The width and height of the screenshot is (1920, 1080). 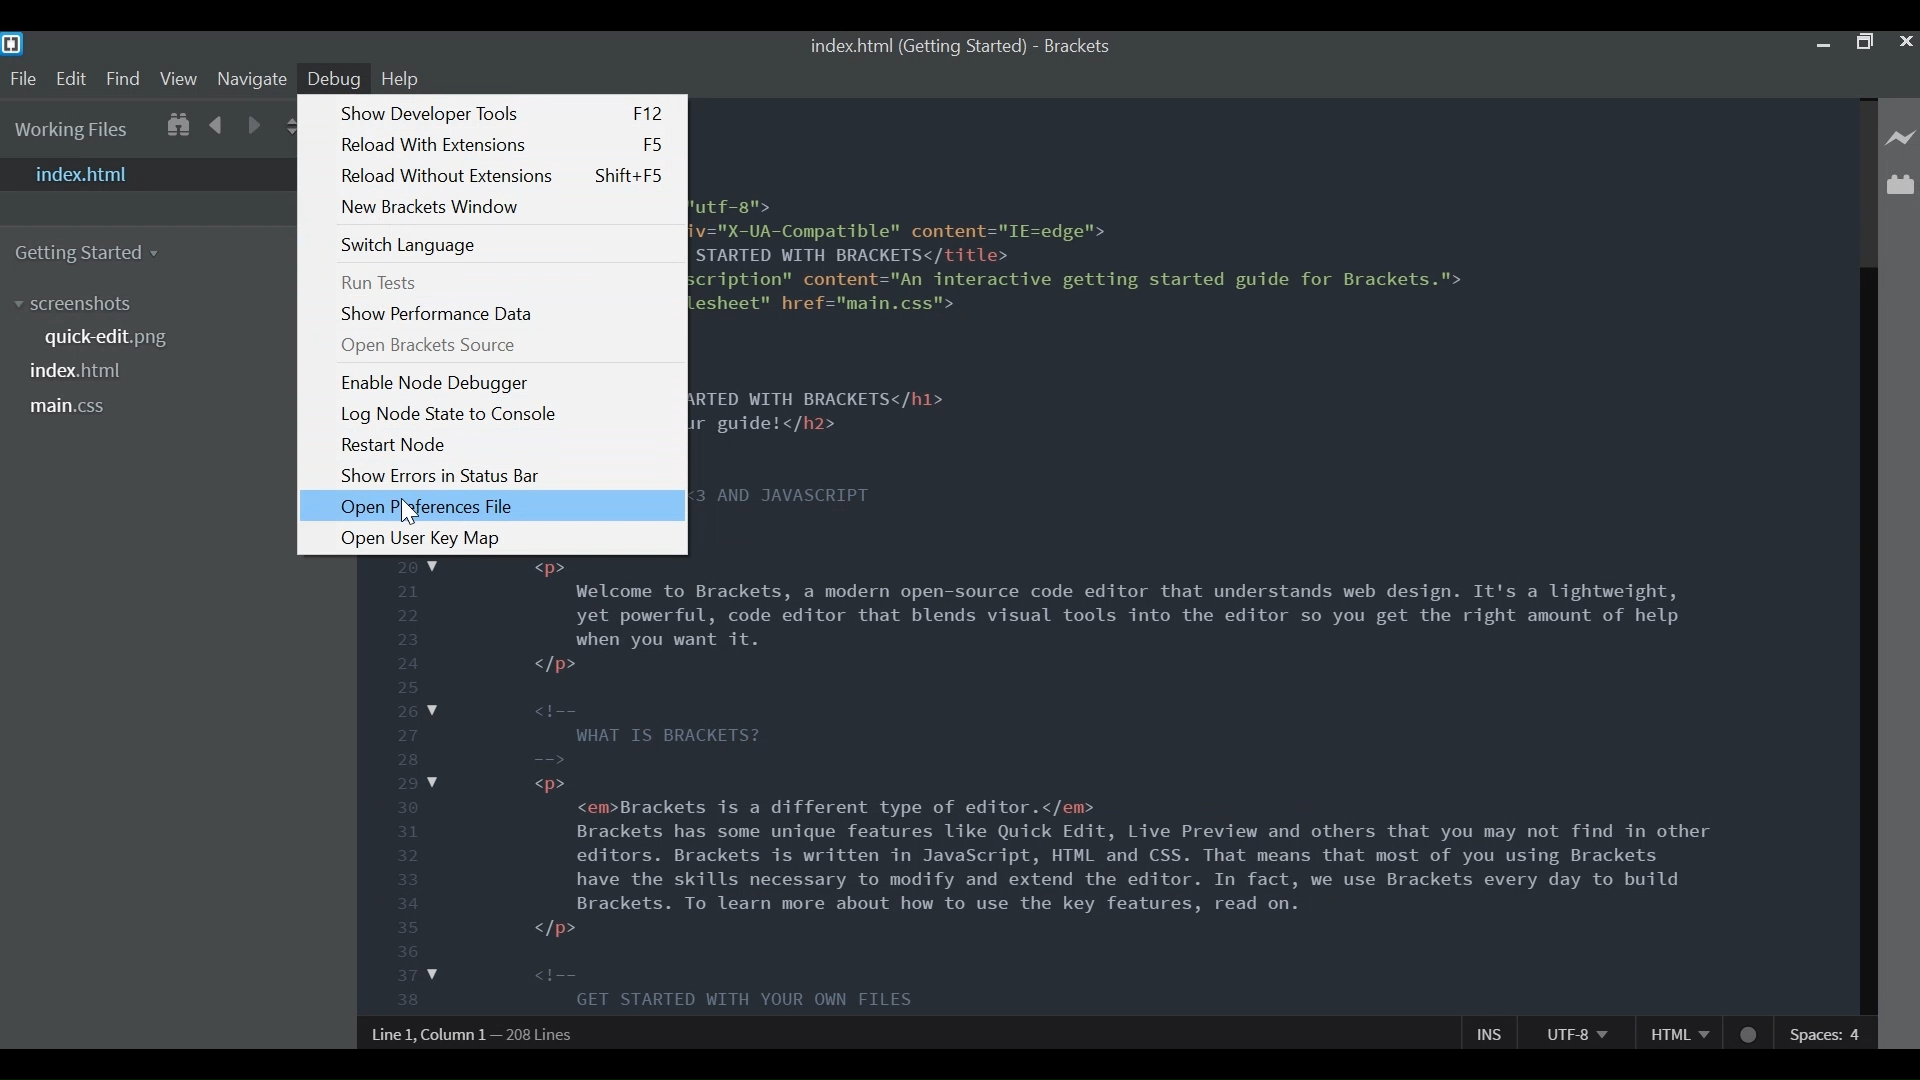 I want to click on Help, so click(x=403, y=80).